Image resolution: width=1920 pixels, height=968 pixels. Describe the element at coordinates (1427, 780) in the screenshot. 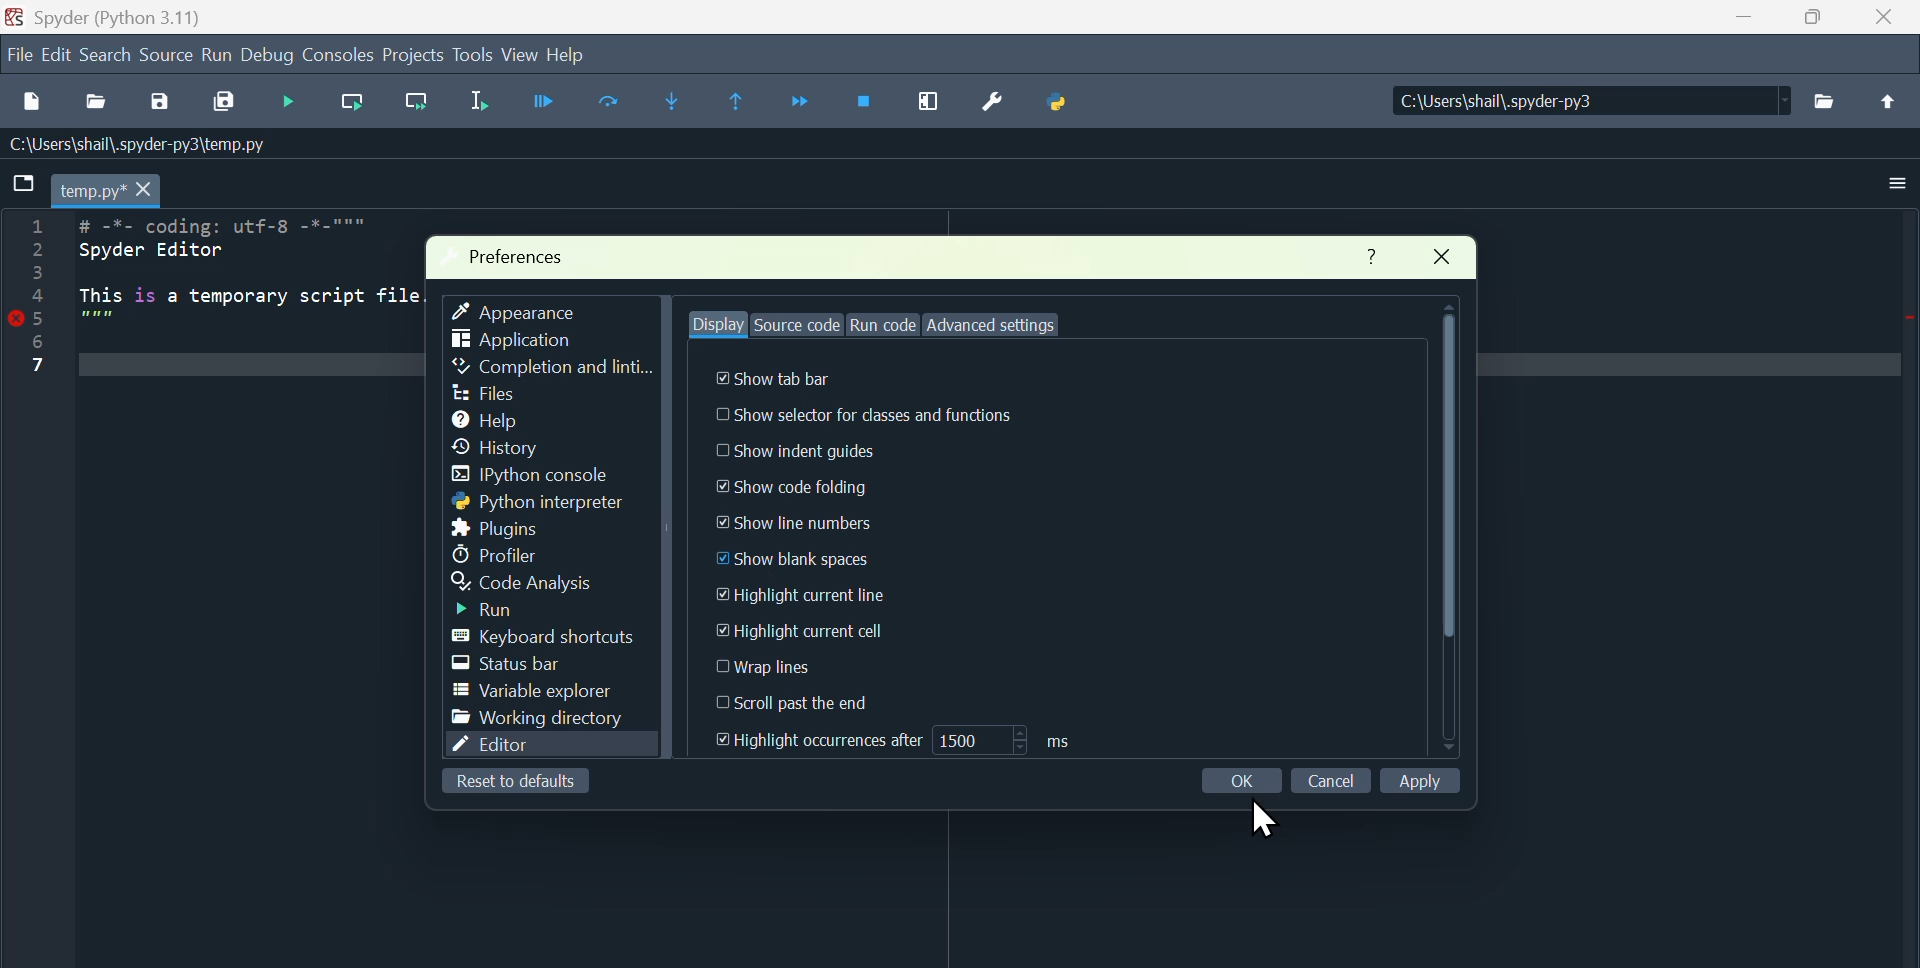

I see `Apply` at that location.